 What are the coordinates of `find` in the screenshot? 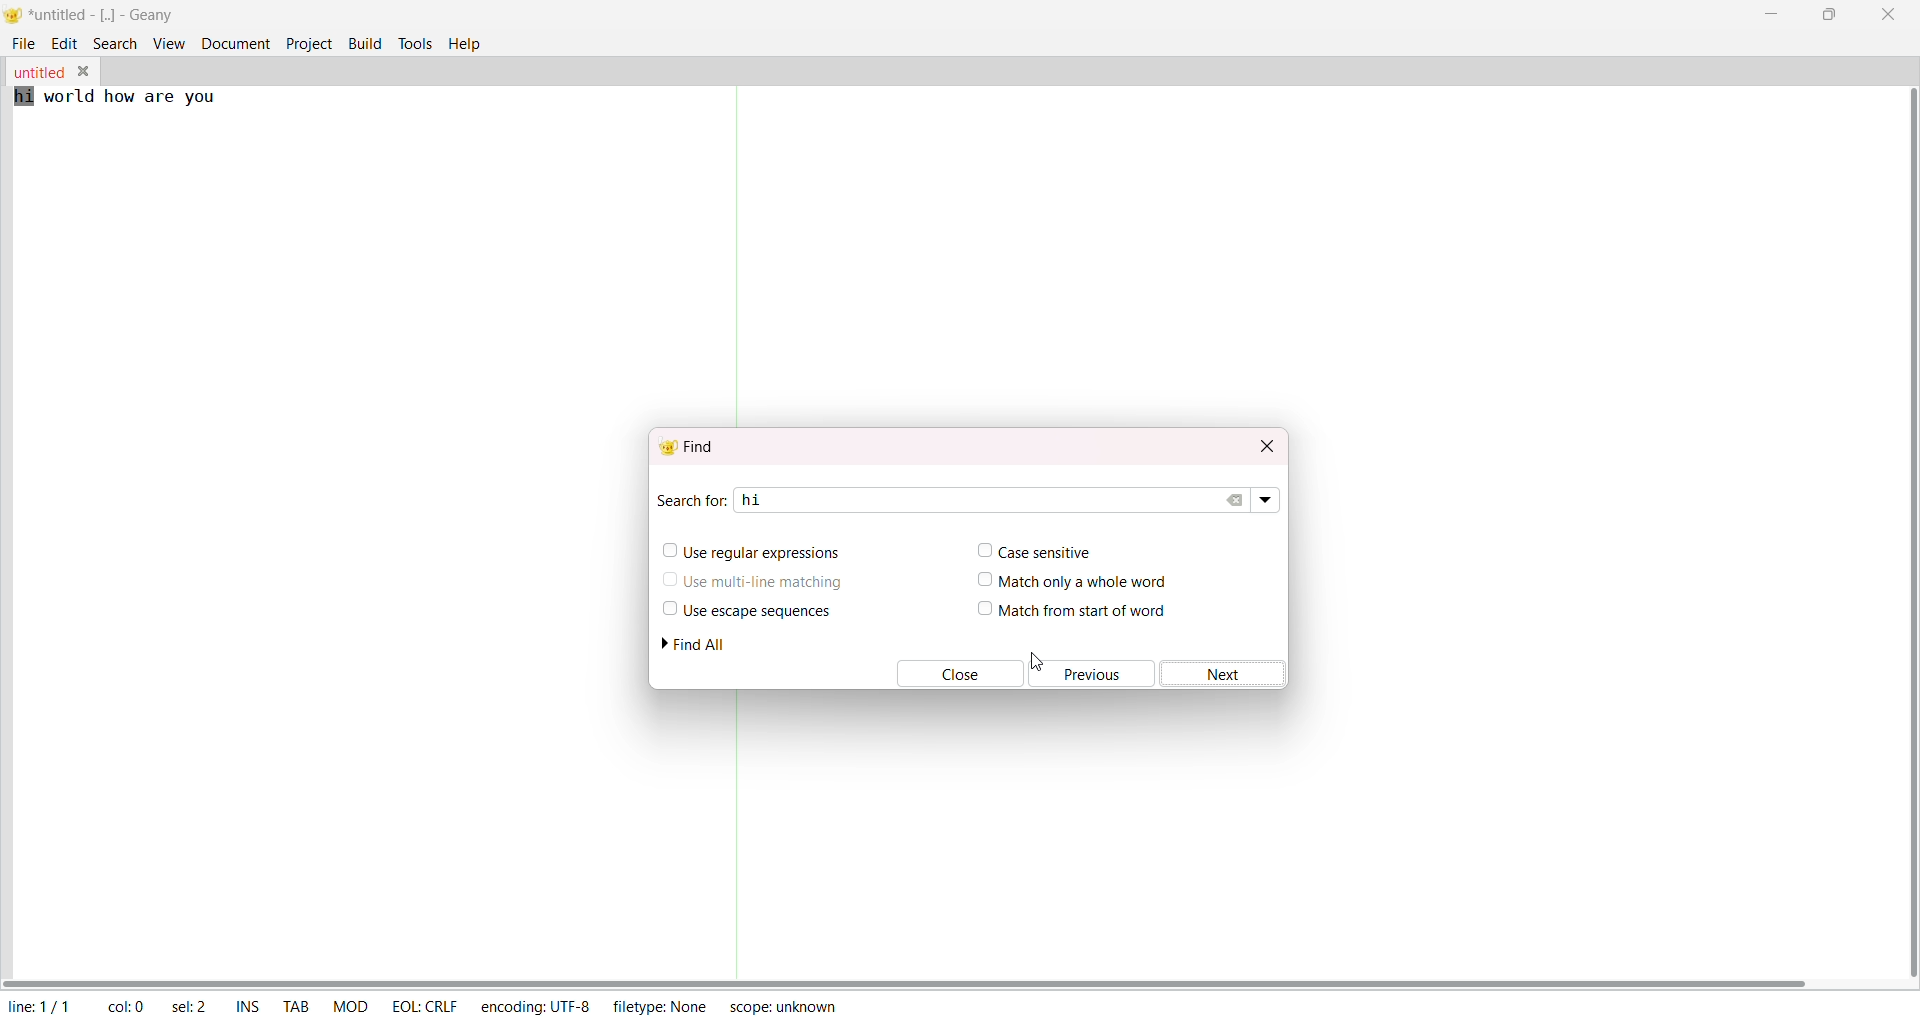 It's located at (684, 446).